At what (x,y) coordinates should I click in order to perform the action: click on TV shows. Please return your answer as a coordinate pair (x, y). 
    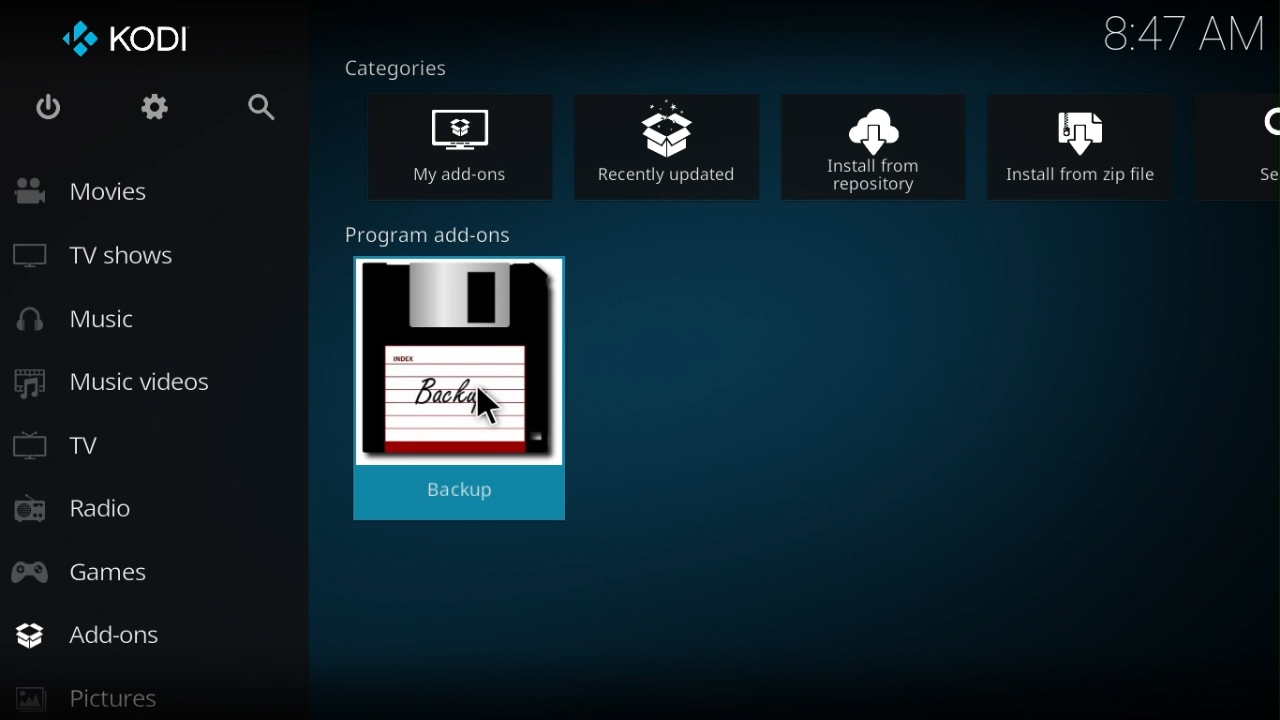
    Looking at the image, I should click on (114, 259).